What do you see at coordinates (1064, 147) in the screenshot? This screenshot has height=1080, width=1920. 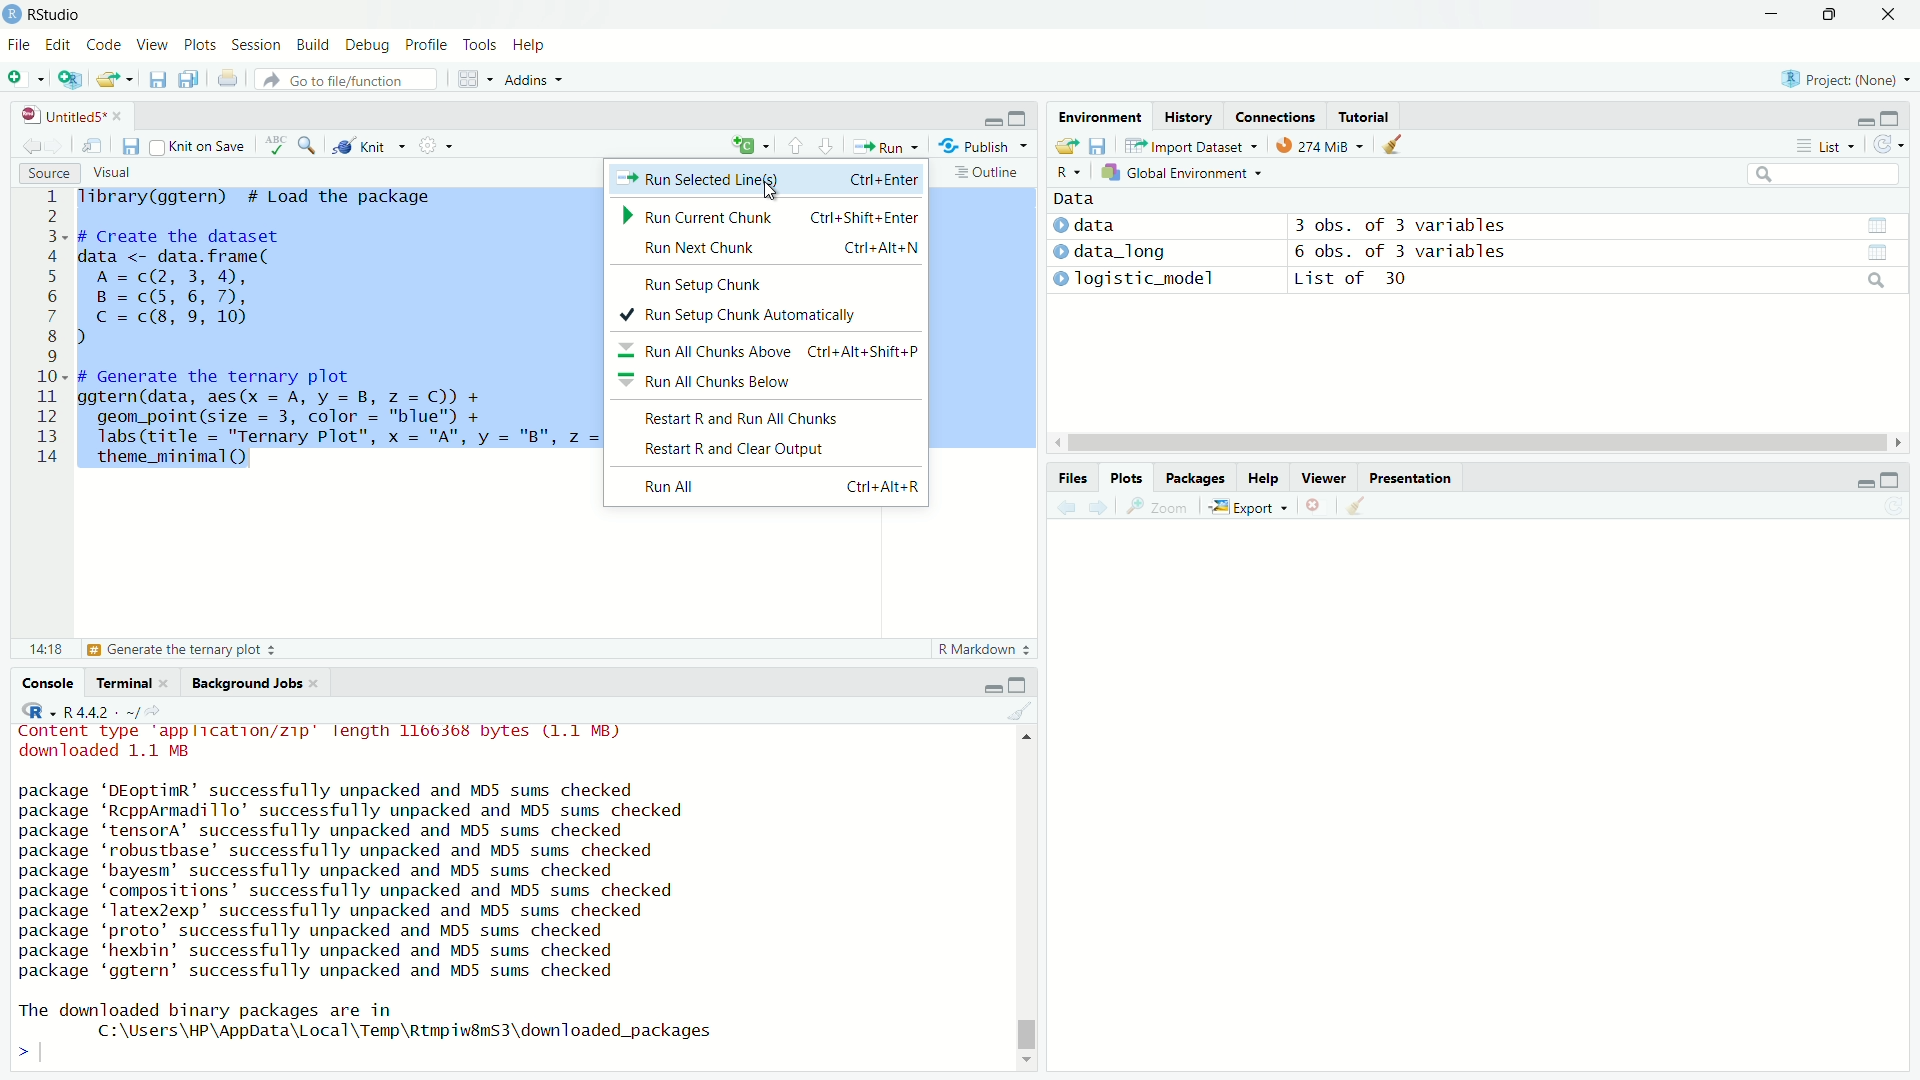 I see `export` at bounding box center [1064, 147].